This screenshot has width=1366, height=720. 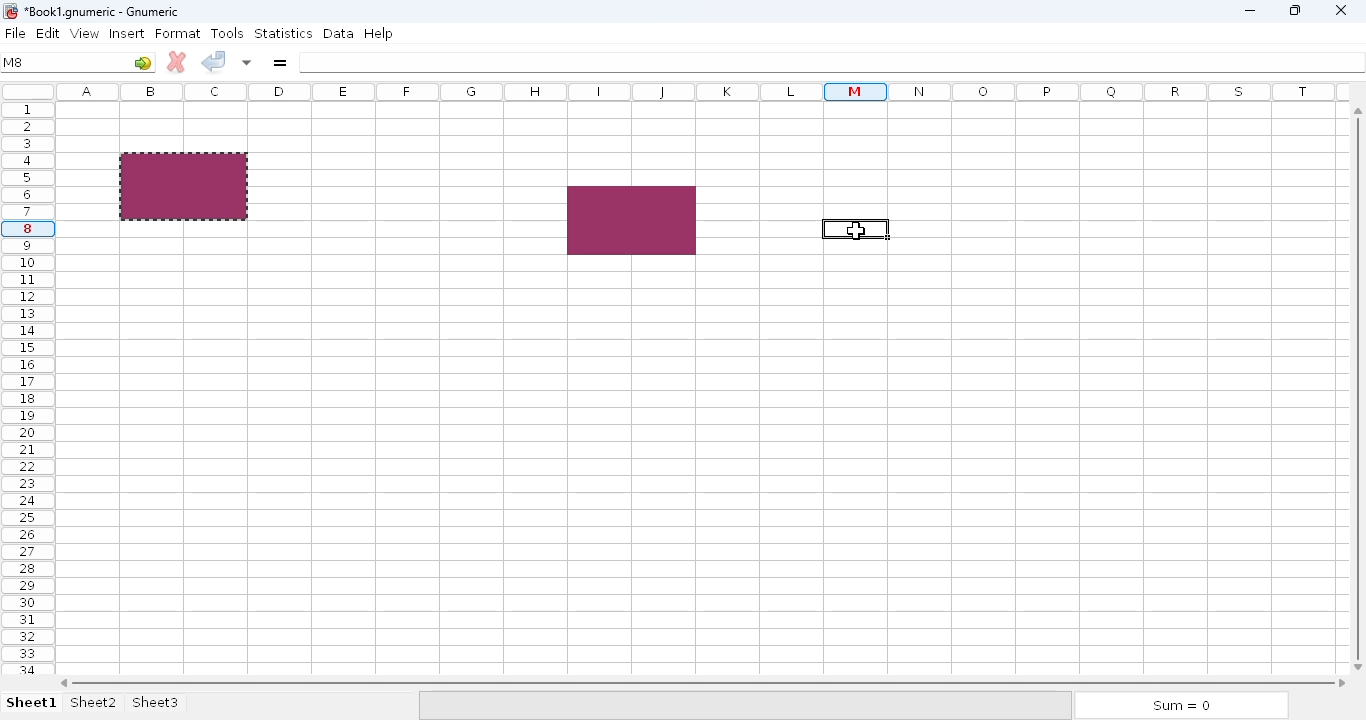 What do you see at coordinates (24, 391) in the screenshot?
I see `rows` at bounding box center [24, 391].